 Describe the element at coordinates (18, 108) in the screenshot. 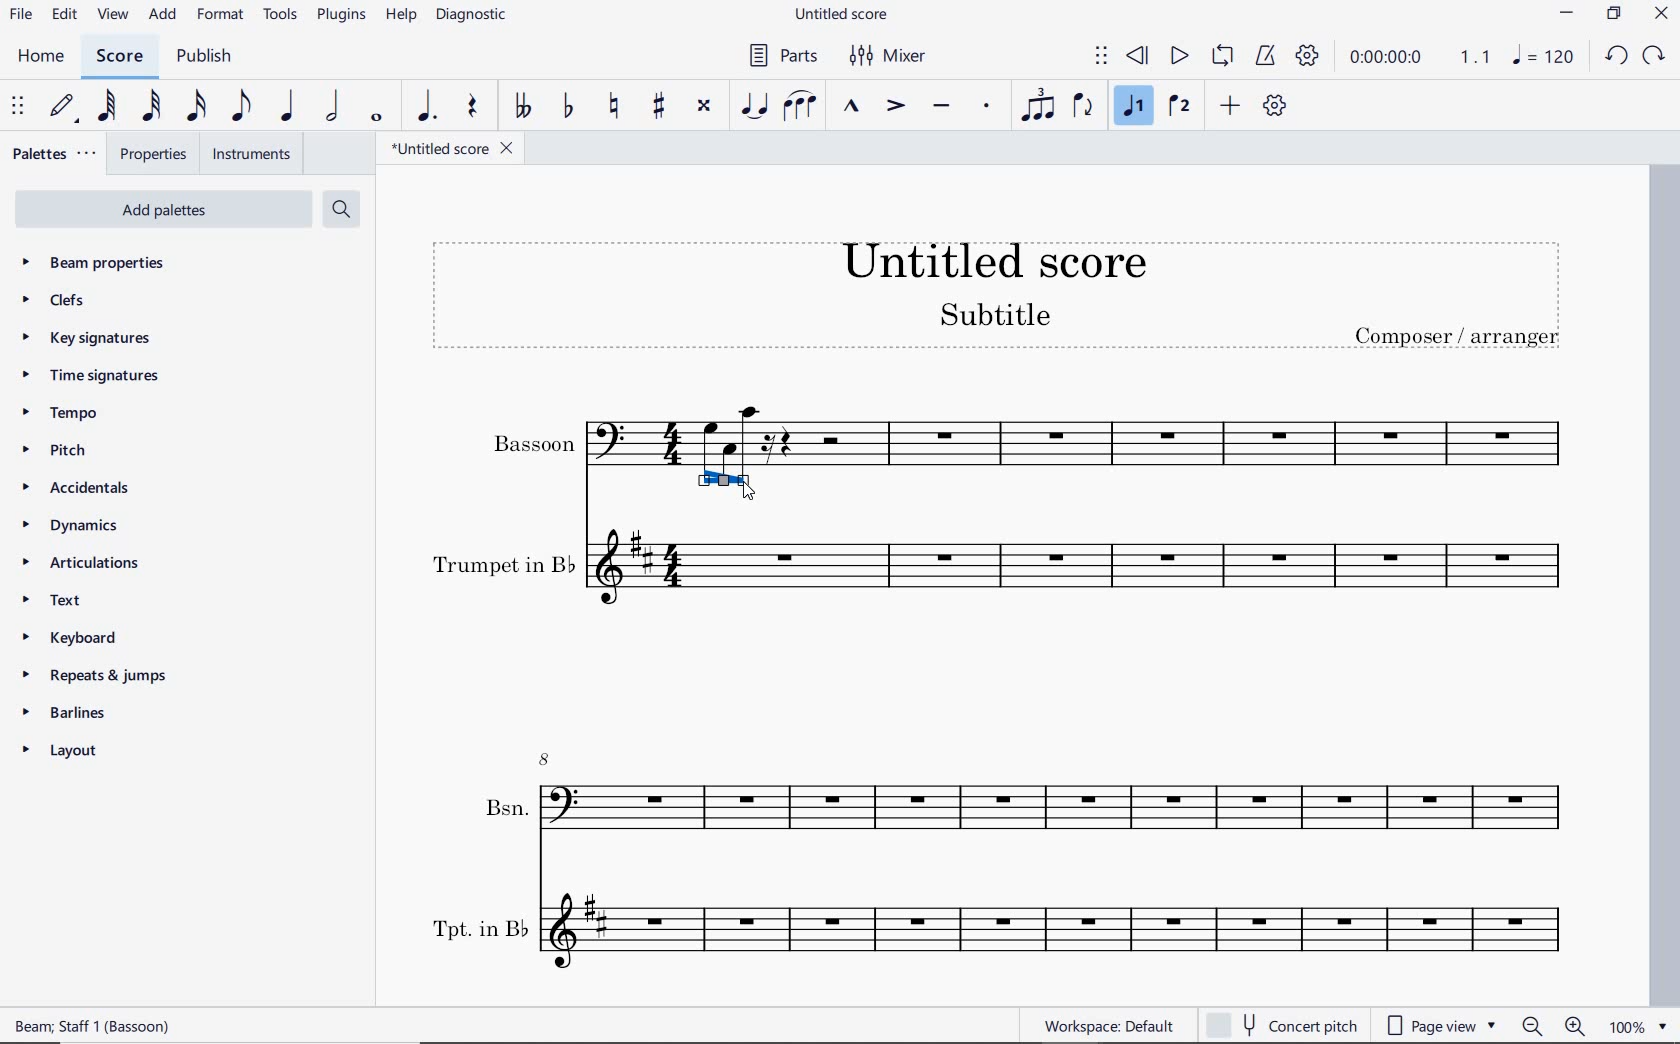

I see `select to move` at that location.